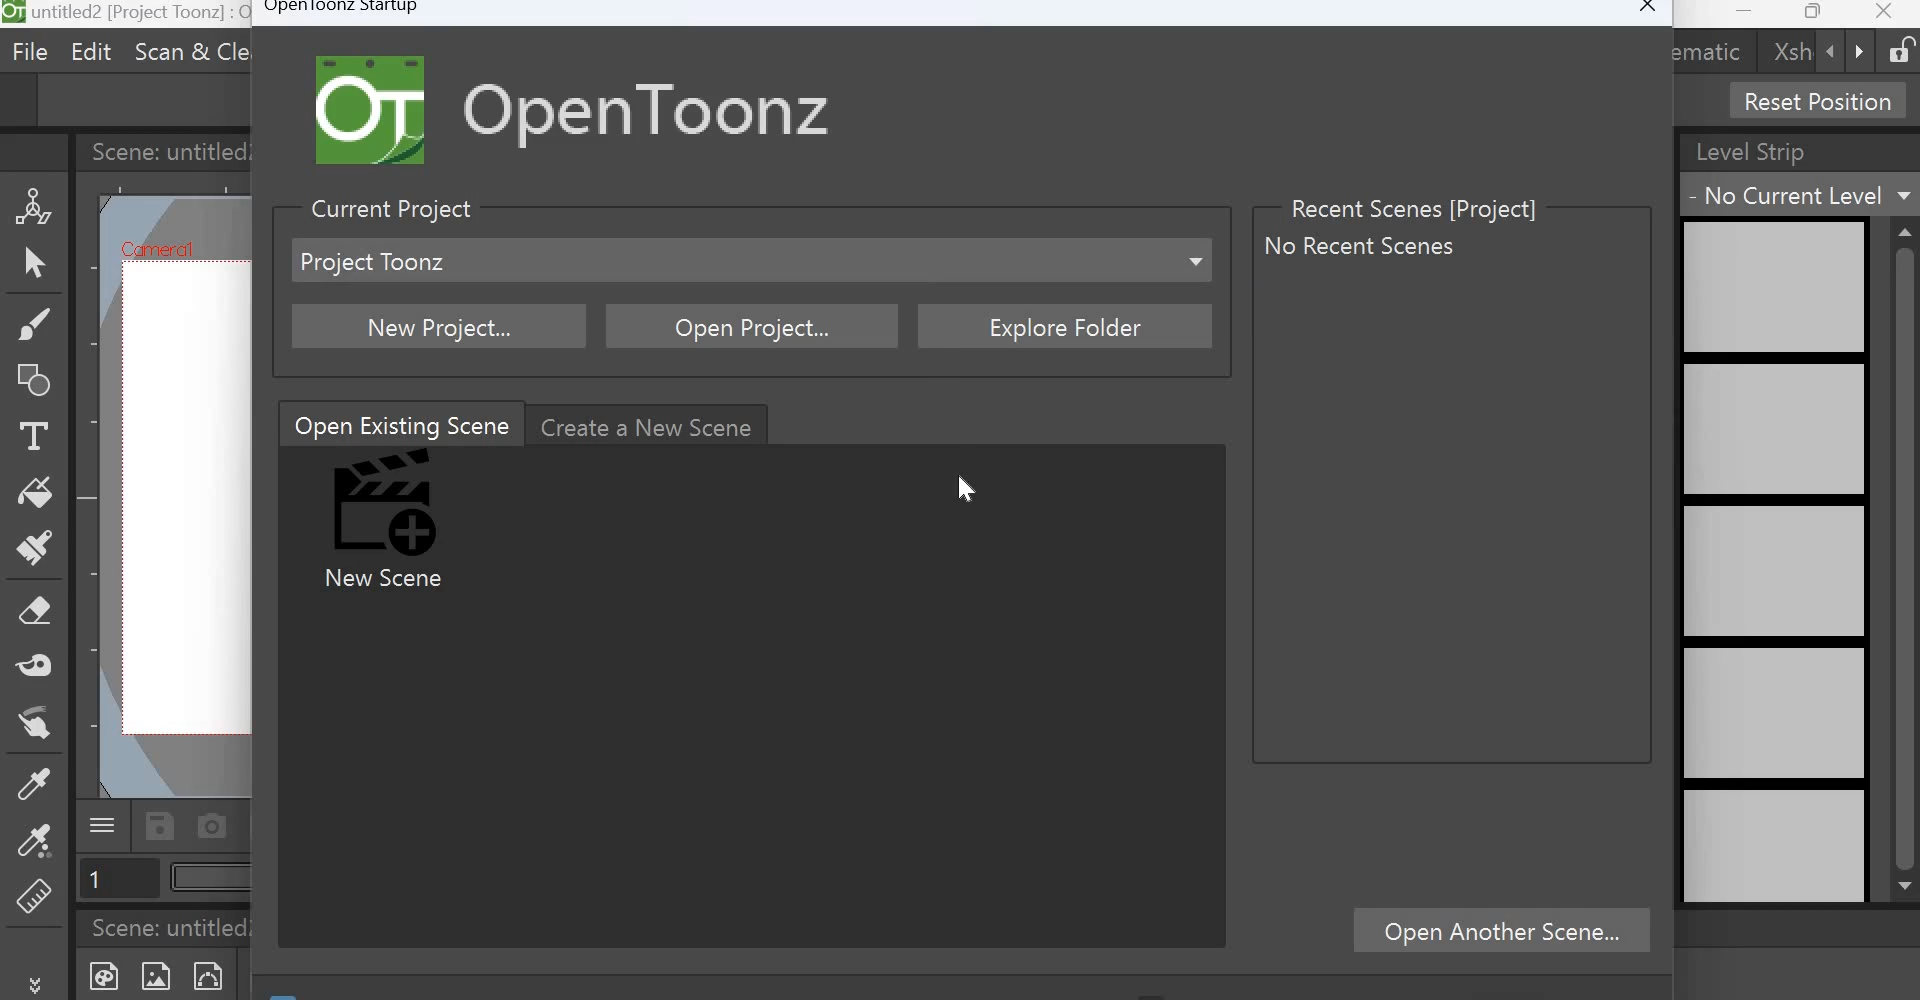 The height and width of the screenshot is (1000, 1920). What do you see at coordinates (1198, 262) in the screenshot?
I see `Dropdown` at bounding box center [1198, 262].